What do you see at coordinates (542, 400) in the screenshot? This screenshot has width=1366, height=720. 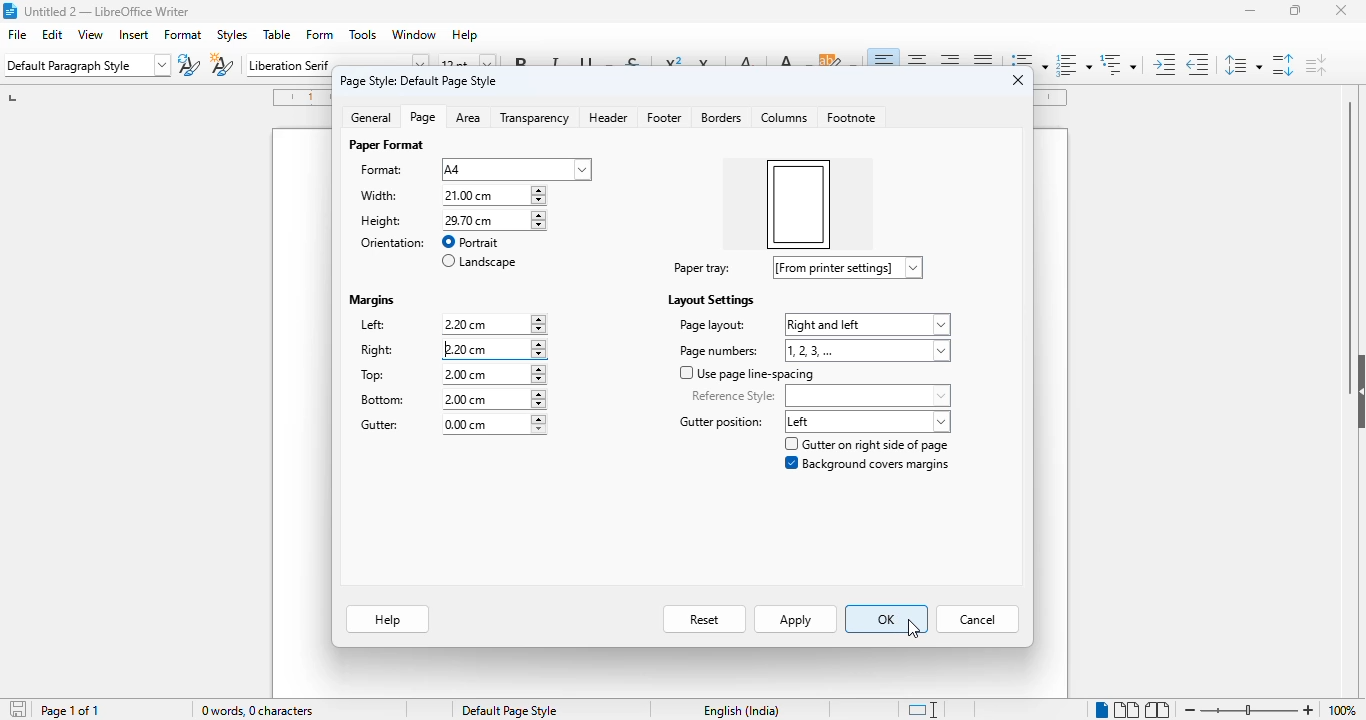 I see `increment or decrement ` at bounding box center [542, 400].